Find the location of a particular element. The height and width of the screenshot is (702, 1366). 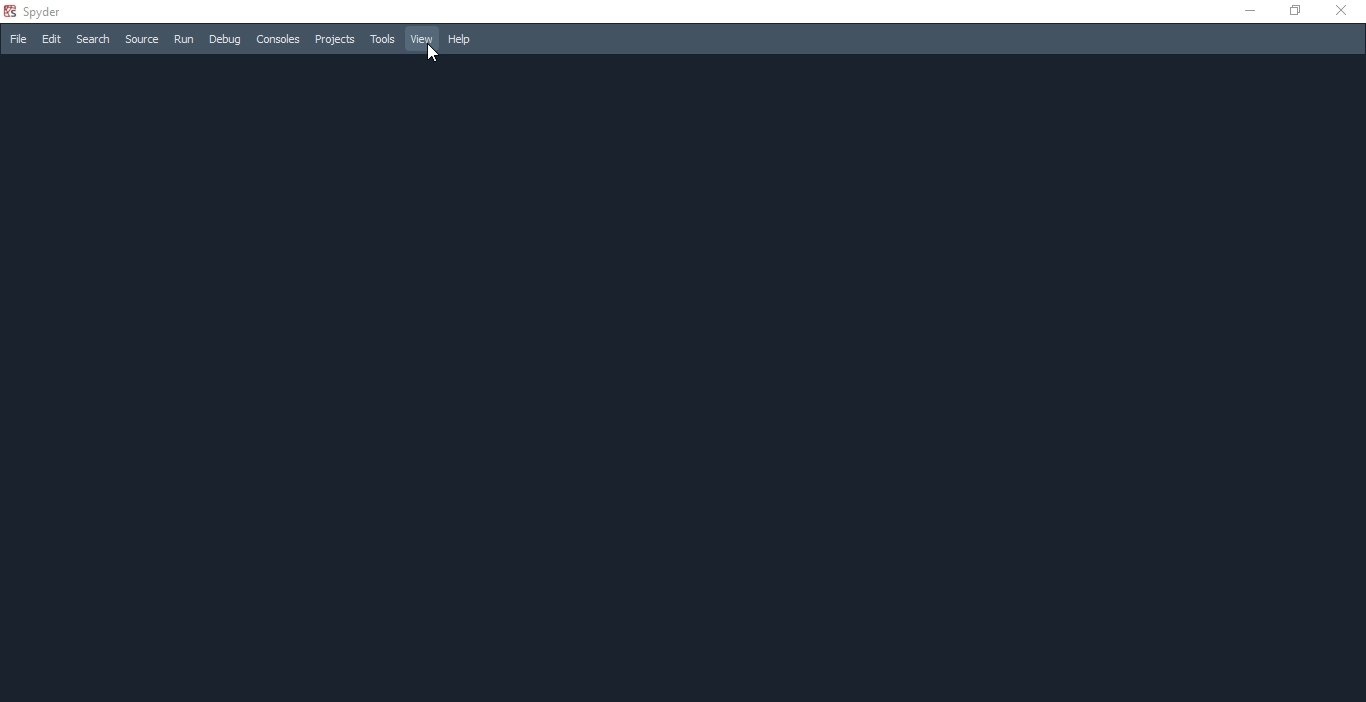

search is located at coordinates (93, 40).